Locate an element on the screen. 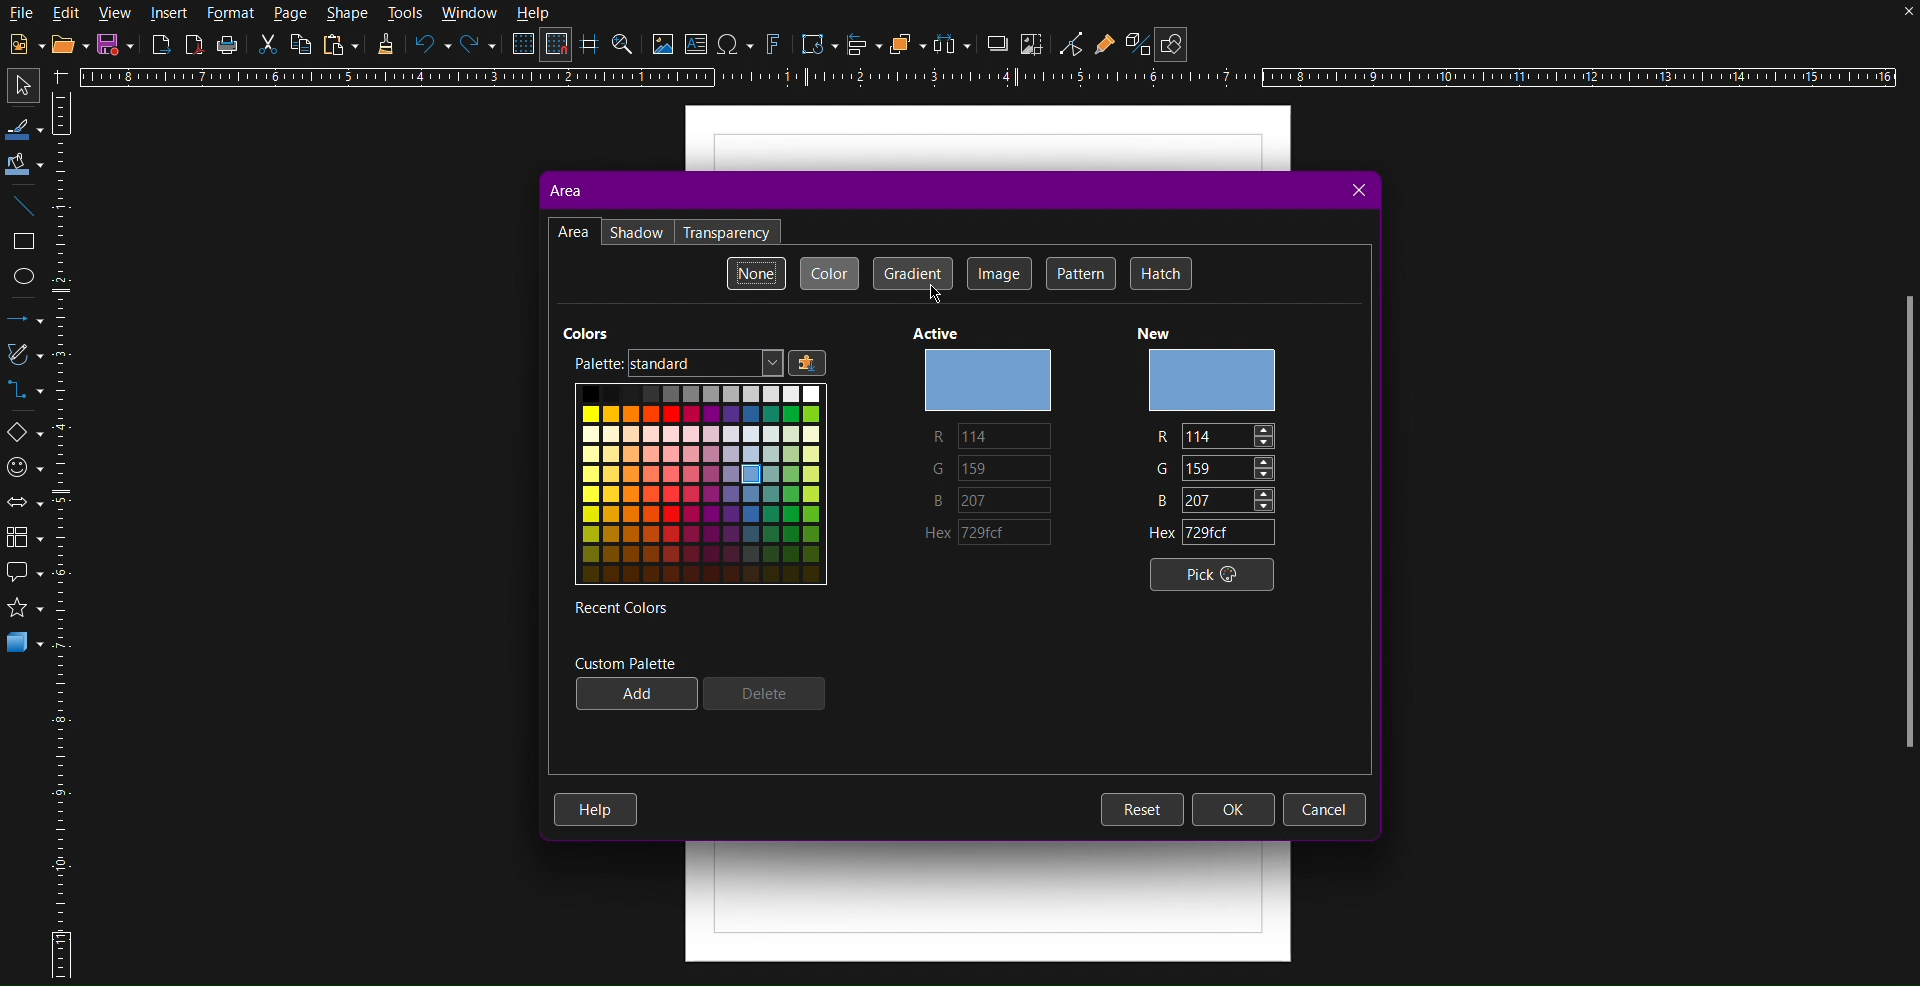  Align Objects is located at coordinates (866, 49).